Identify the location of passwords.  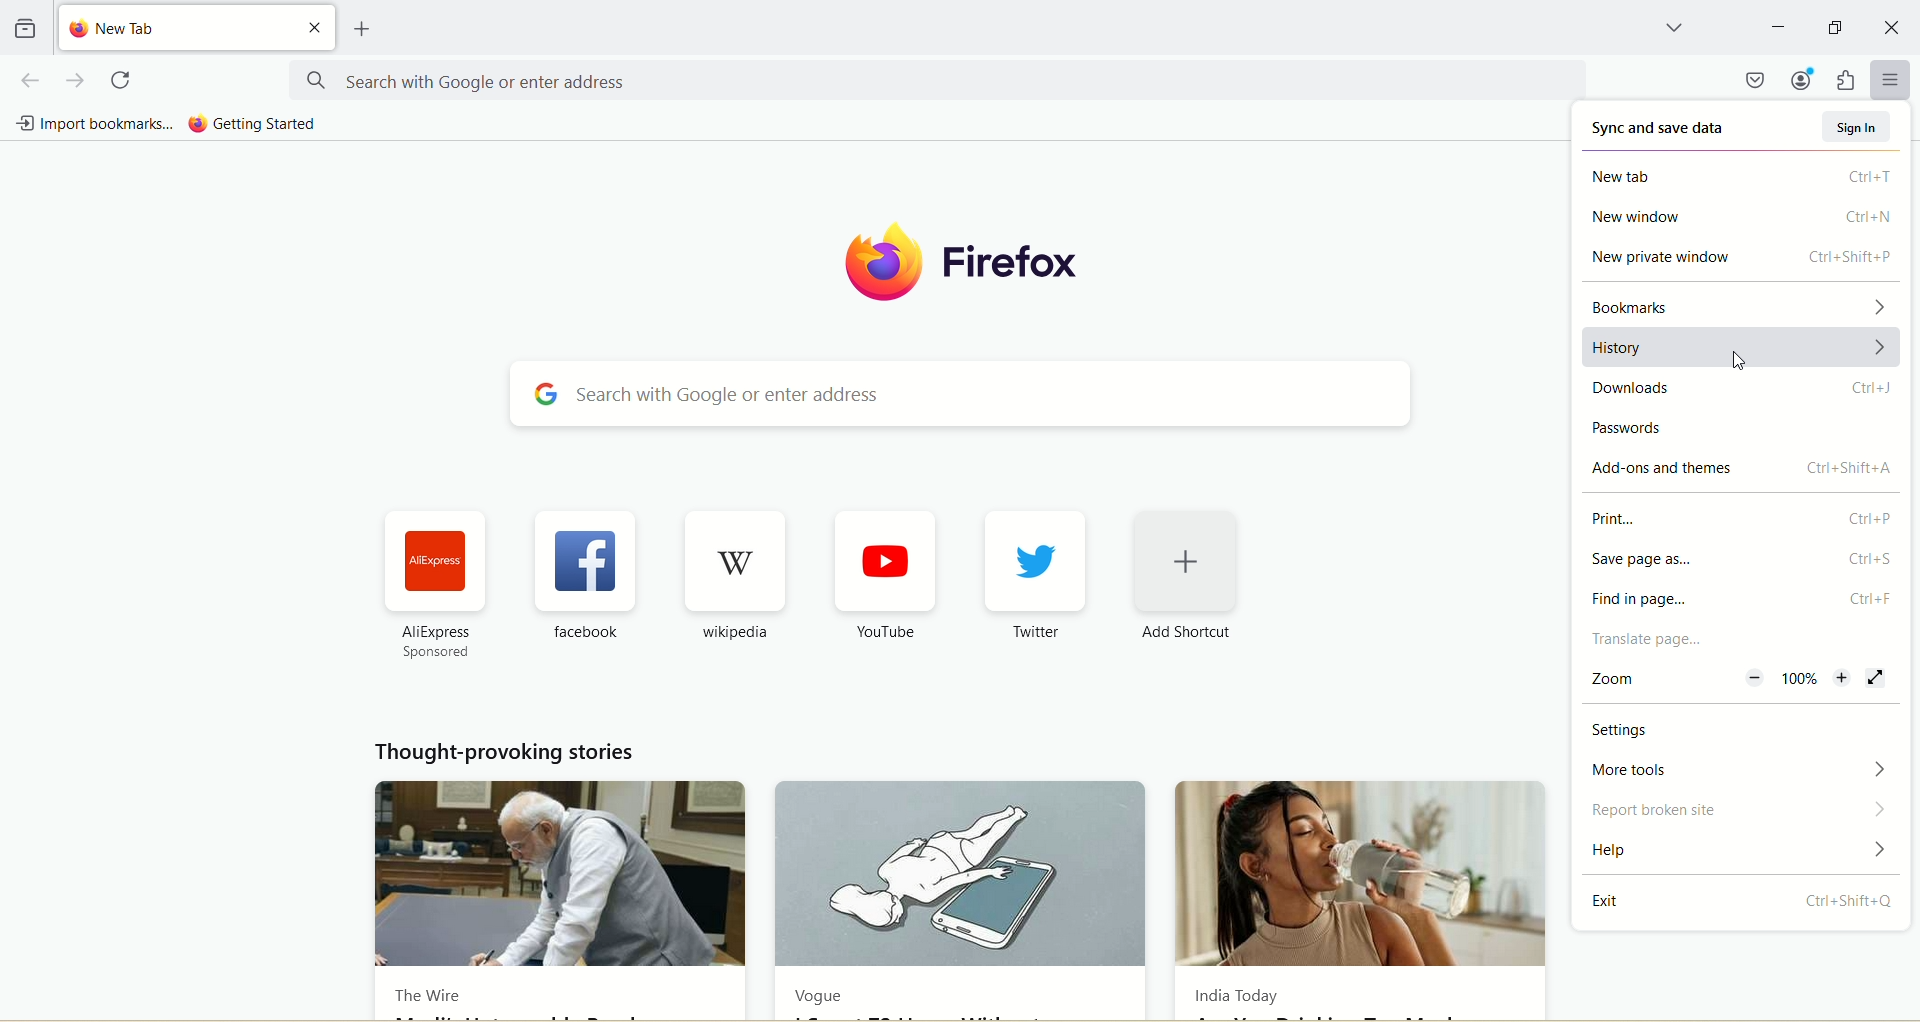
(1739, 425).